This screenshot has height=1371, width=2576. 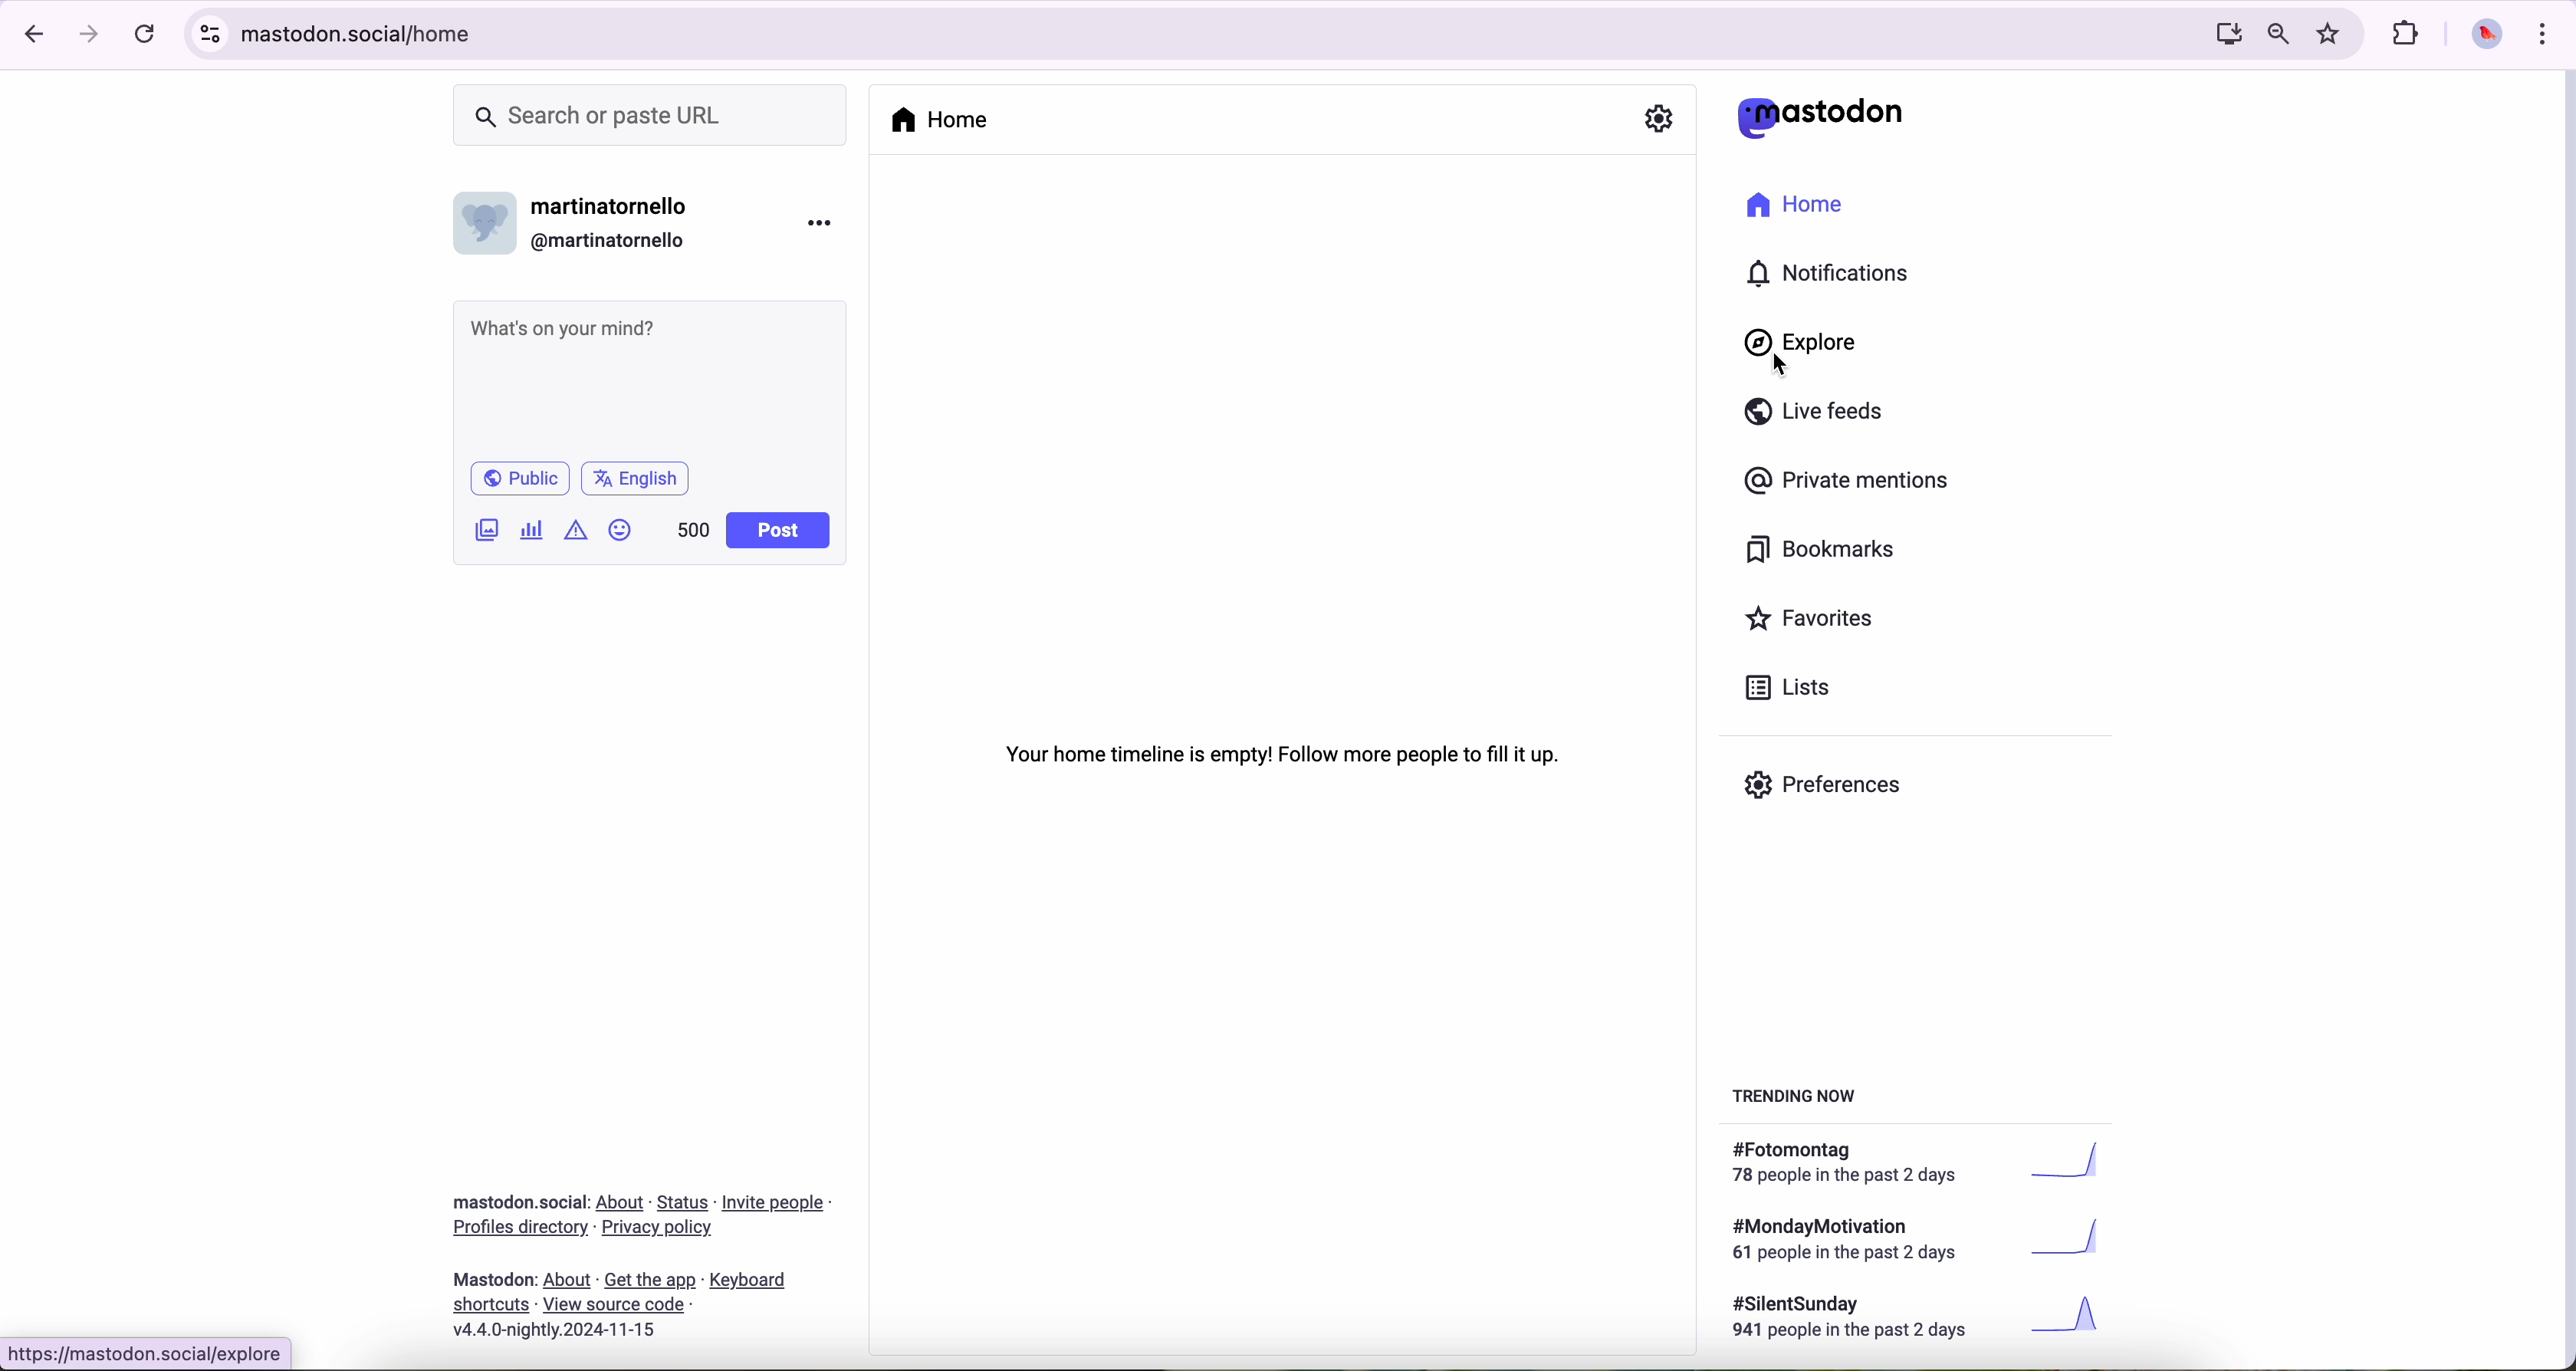 What do you see at coordinates (650, 116) in the screenshot?
I see `search or paste URL` at bounding box center [650, 116].